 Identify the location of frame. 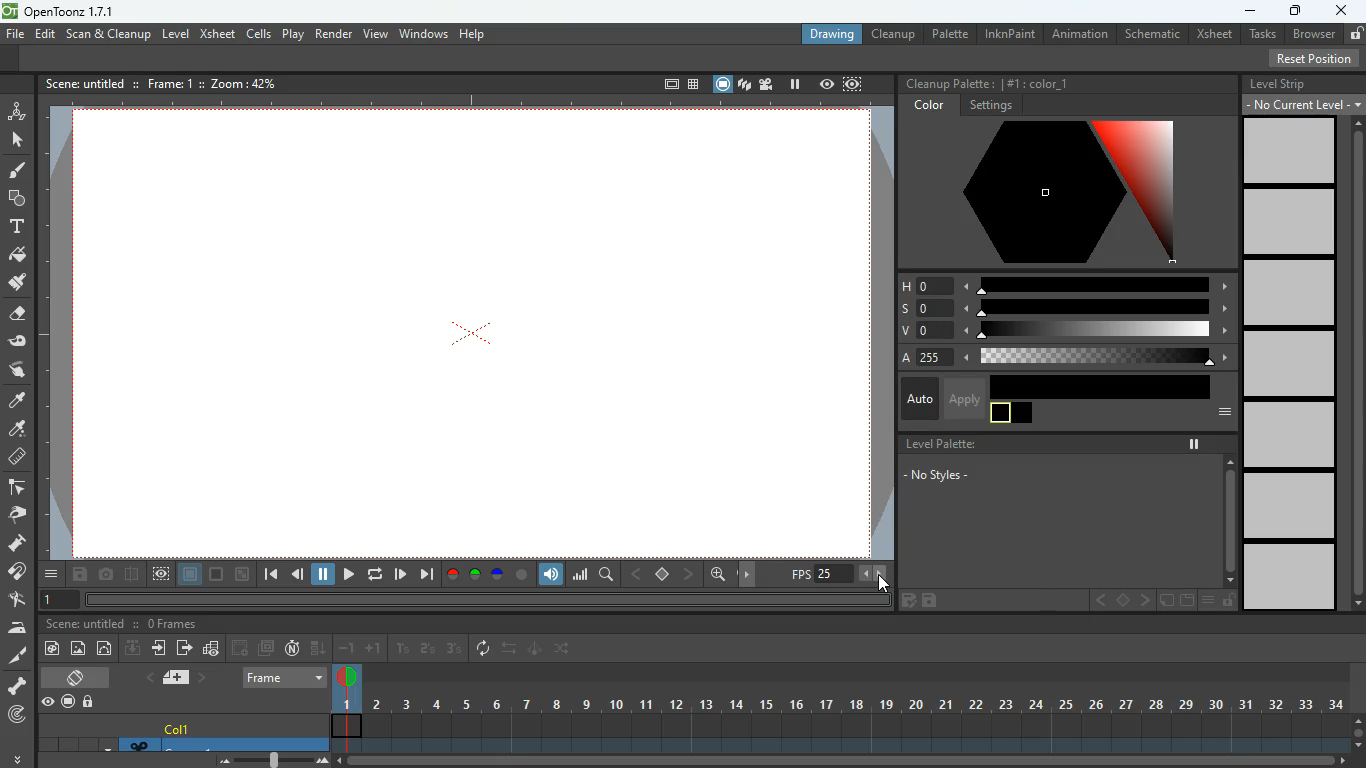
(282, 679).